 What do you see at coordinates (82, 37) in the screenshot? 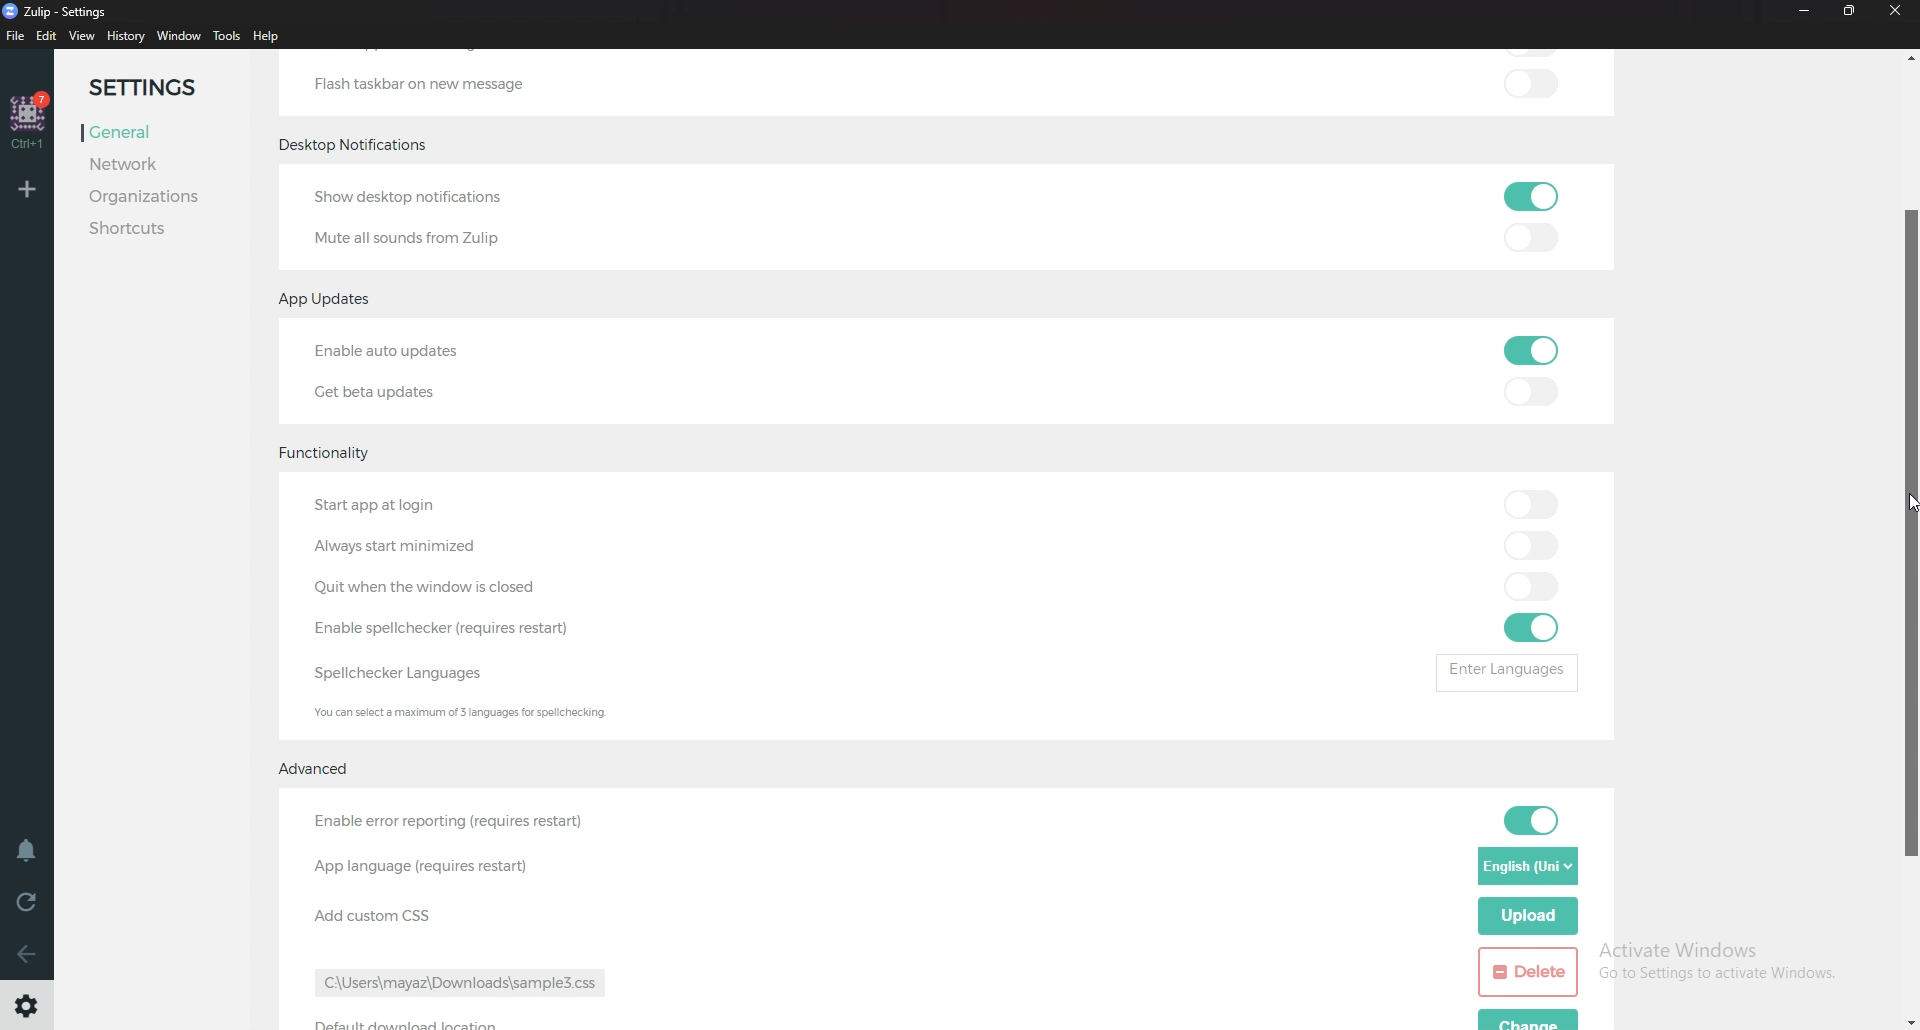
I see `view` at bounding box center [82, 37].